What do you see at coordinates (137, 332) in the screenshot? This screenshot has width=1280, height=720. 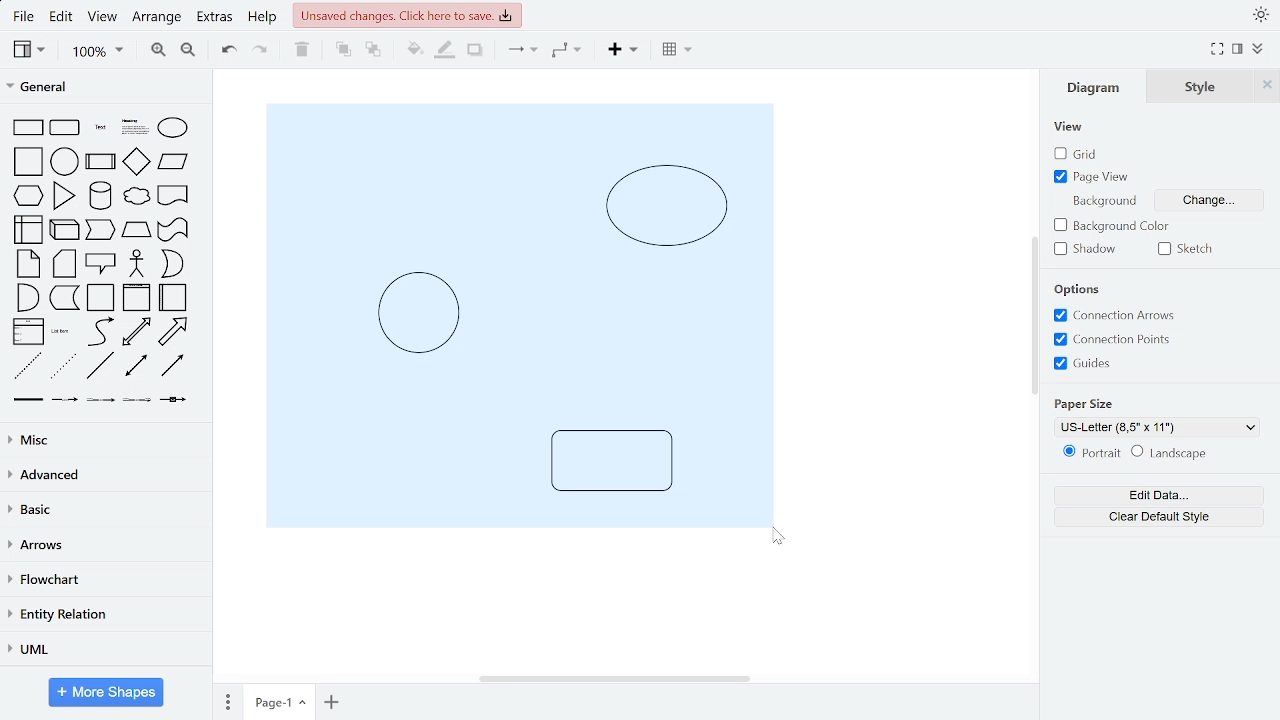 I see `bidirectional arrow` at bounding box center [137, 332].